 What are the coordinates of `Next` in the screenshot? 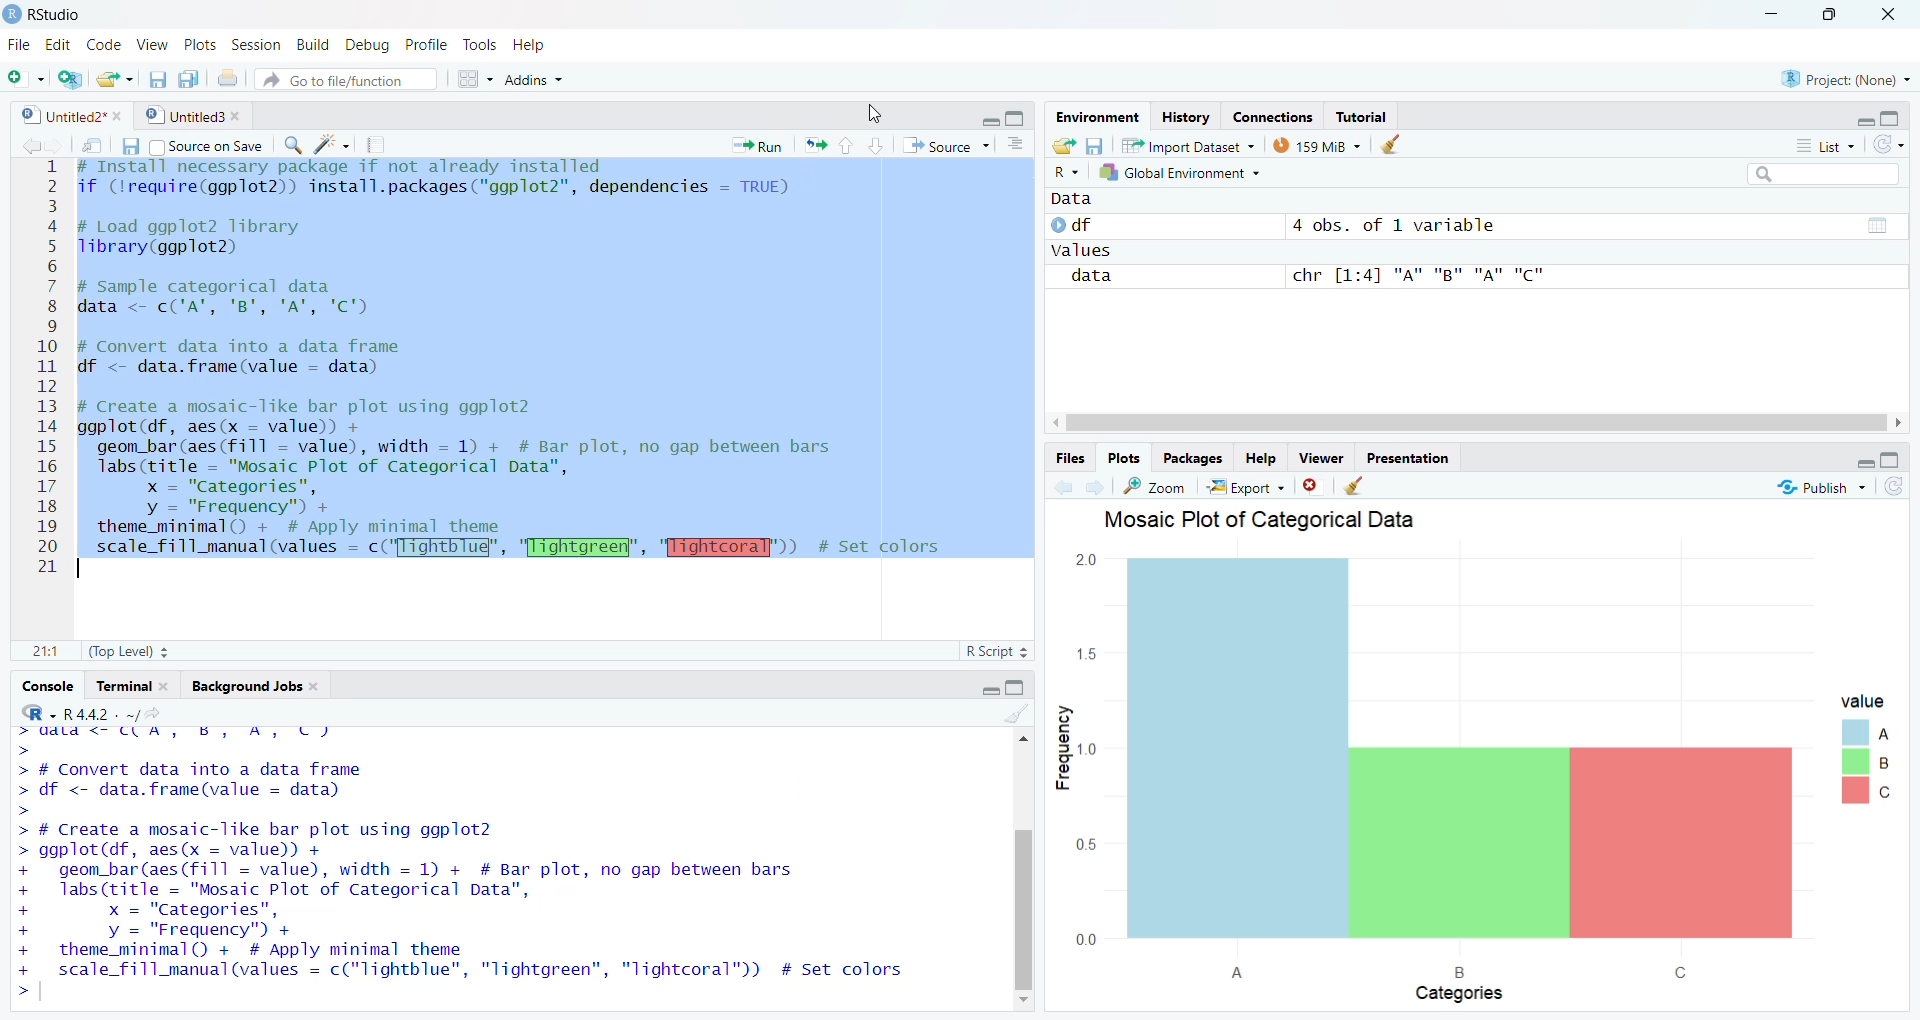 It's located at (57, 146).